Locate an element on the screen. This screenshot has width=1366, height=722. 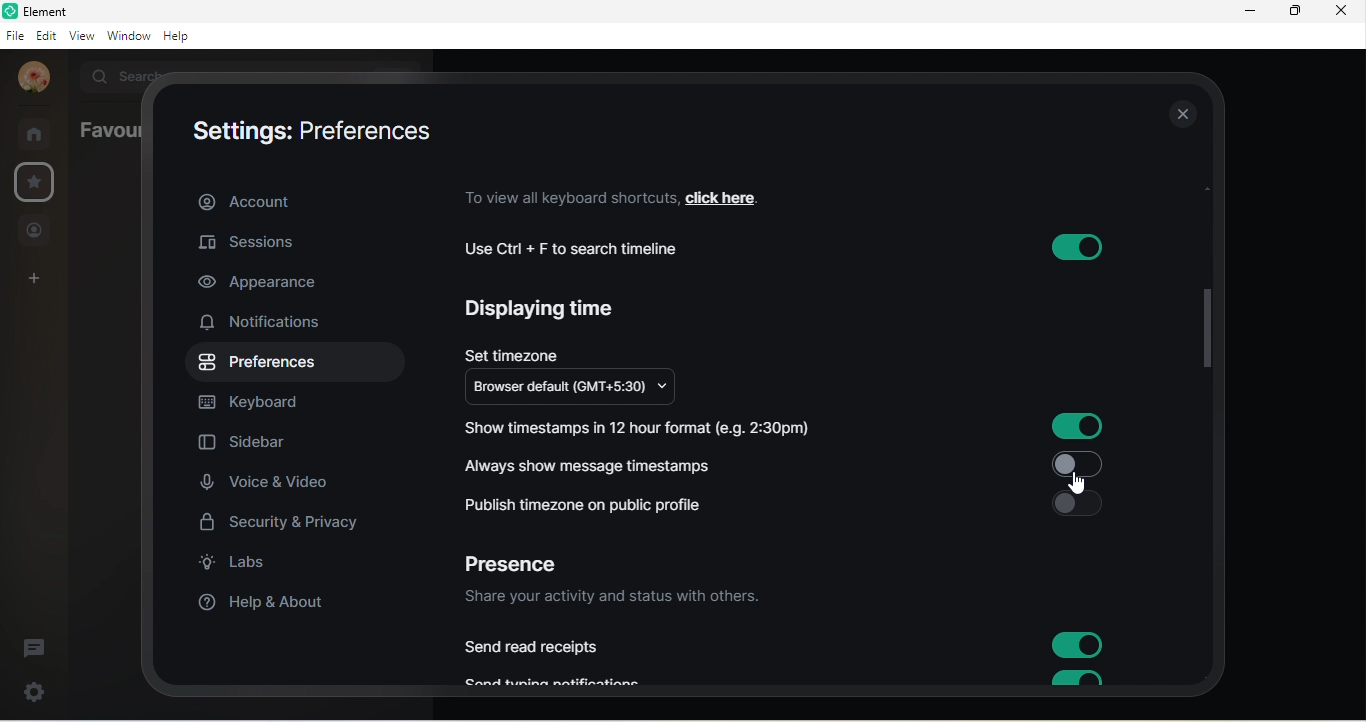
notifications is located at coordinates (270, 324).